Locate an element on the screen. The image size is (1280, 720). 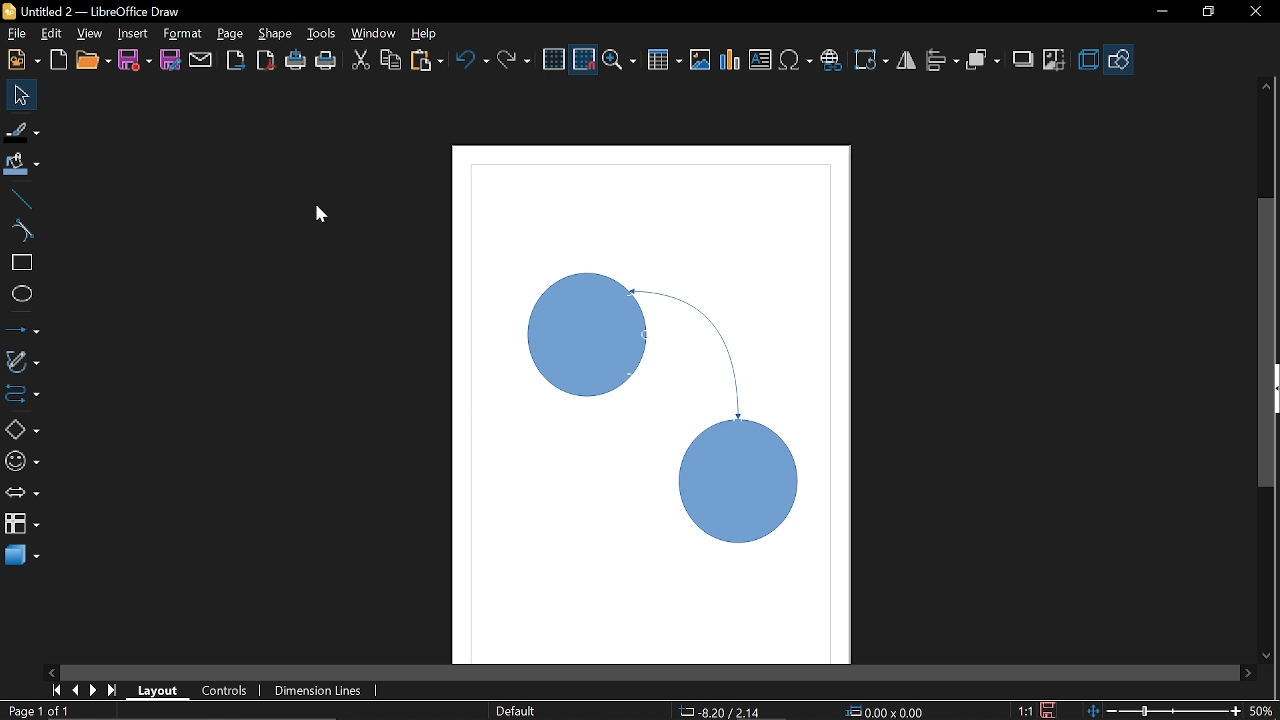
Current window is located at coordinates (92, 11).